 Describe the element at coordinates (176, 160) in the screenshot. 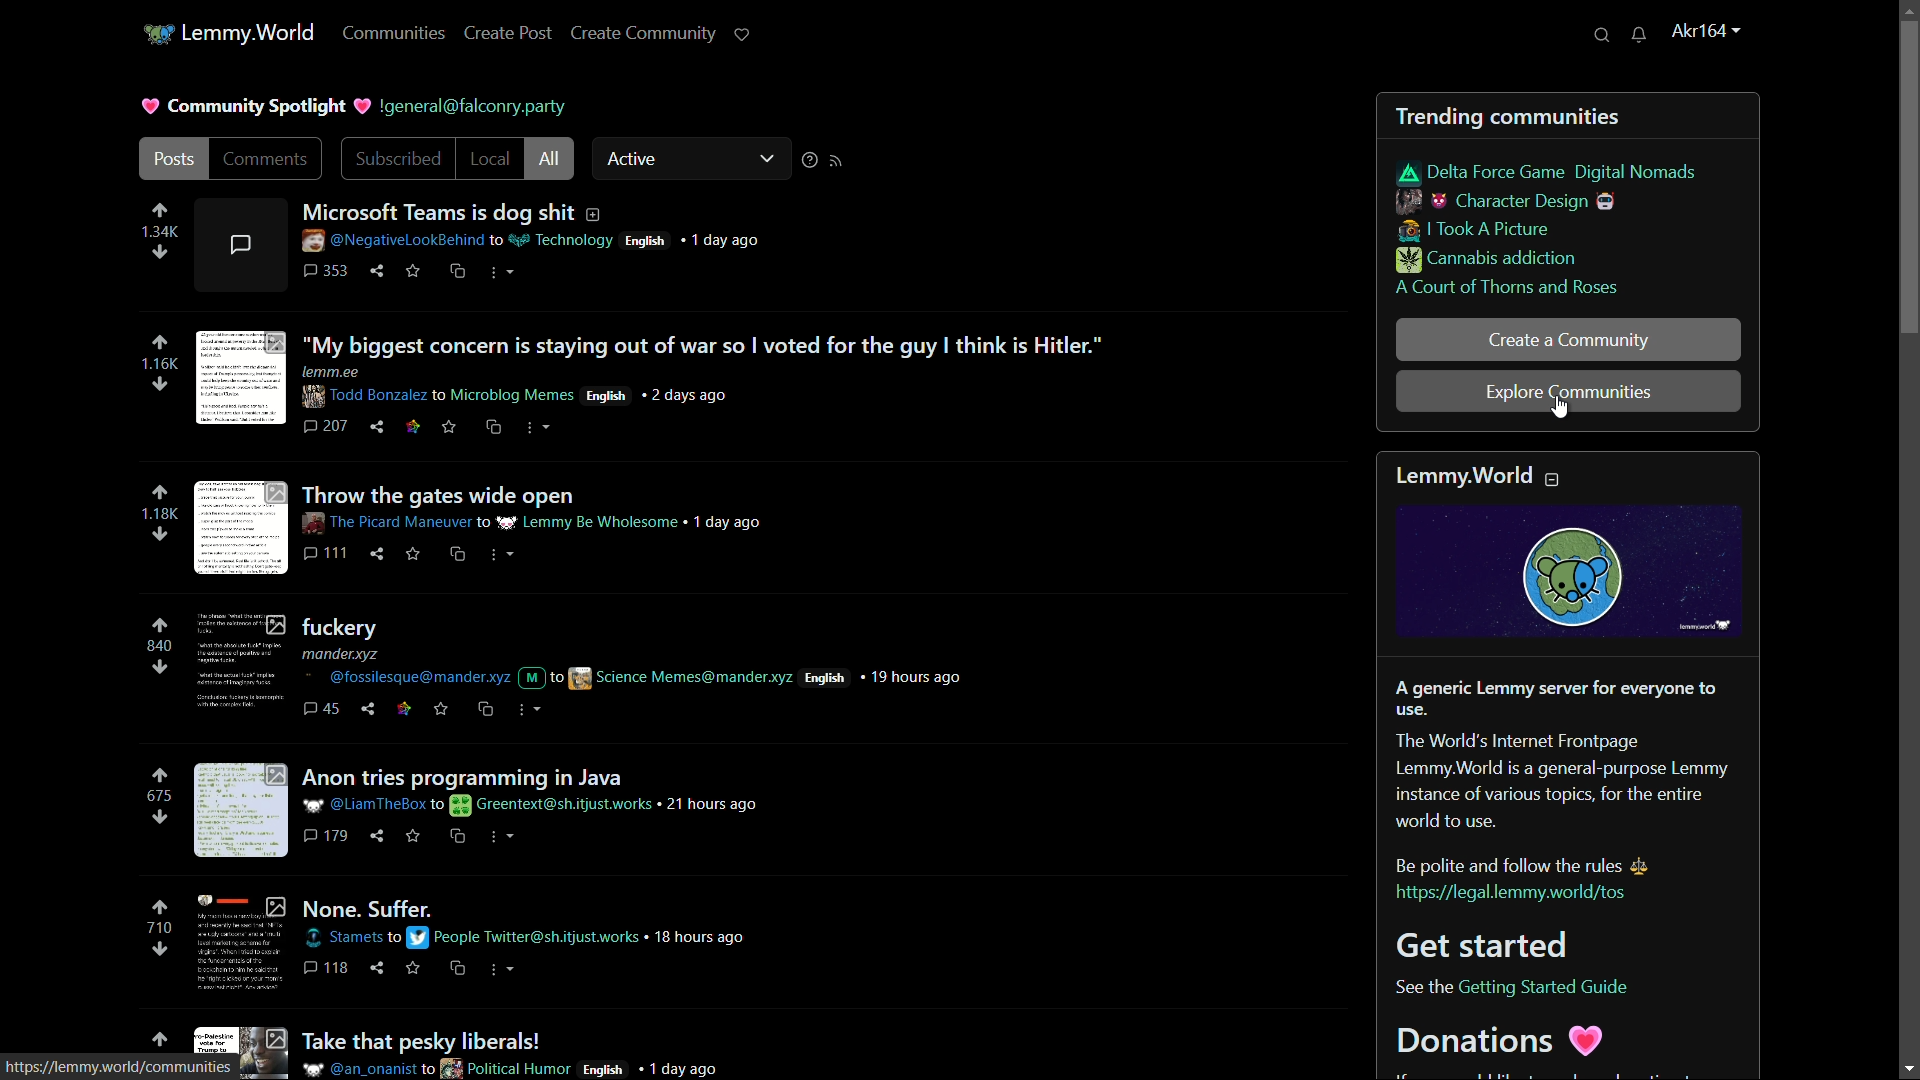

I see `posts` at that location.